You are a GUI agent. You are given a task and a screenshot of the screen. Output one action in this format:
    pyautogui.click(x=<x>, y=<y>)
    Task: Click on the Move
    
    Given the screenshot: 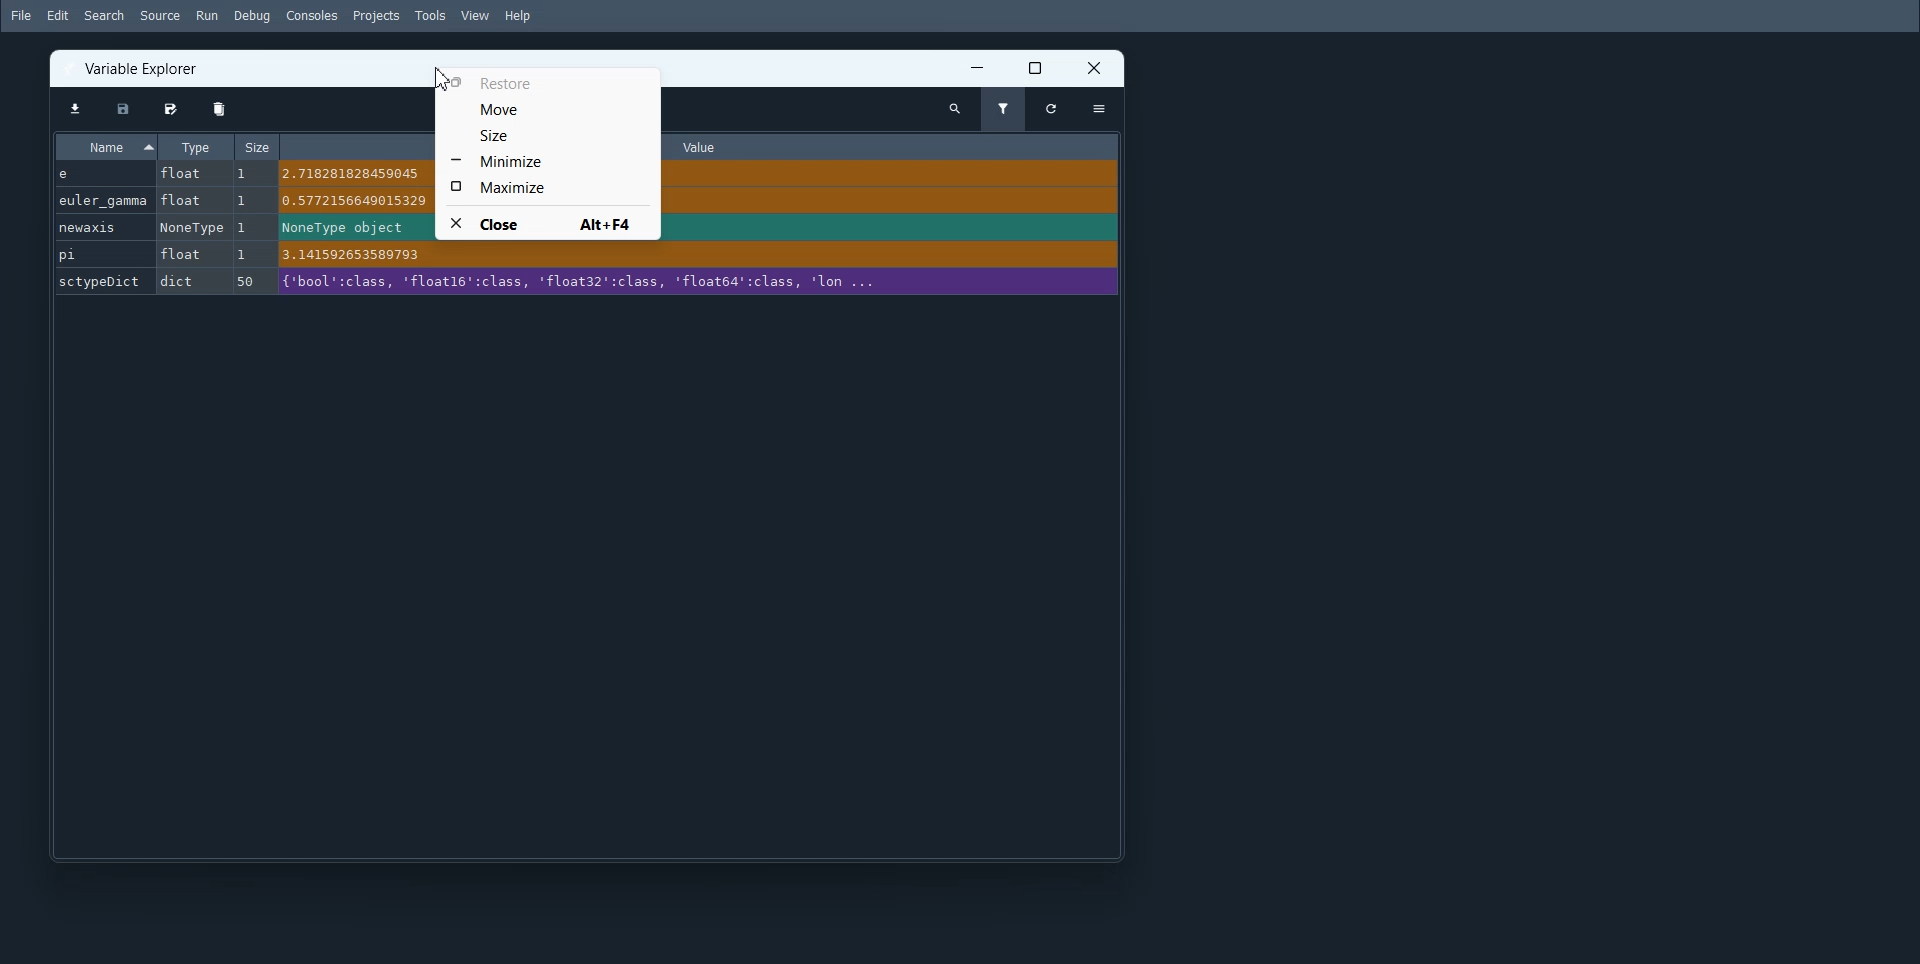 What is the action you would take?
    pyautogui.click(x=548, y=110)
    